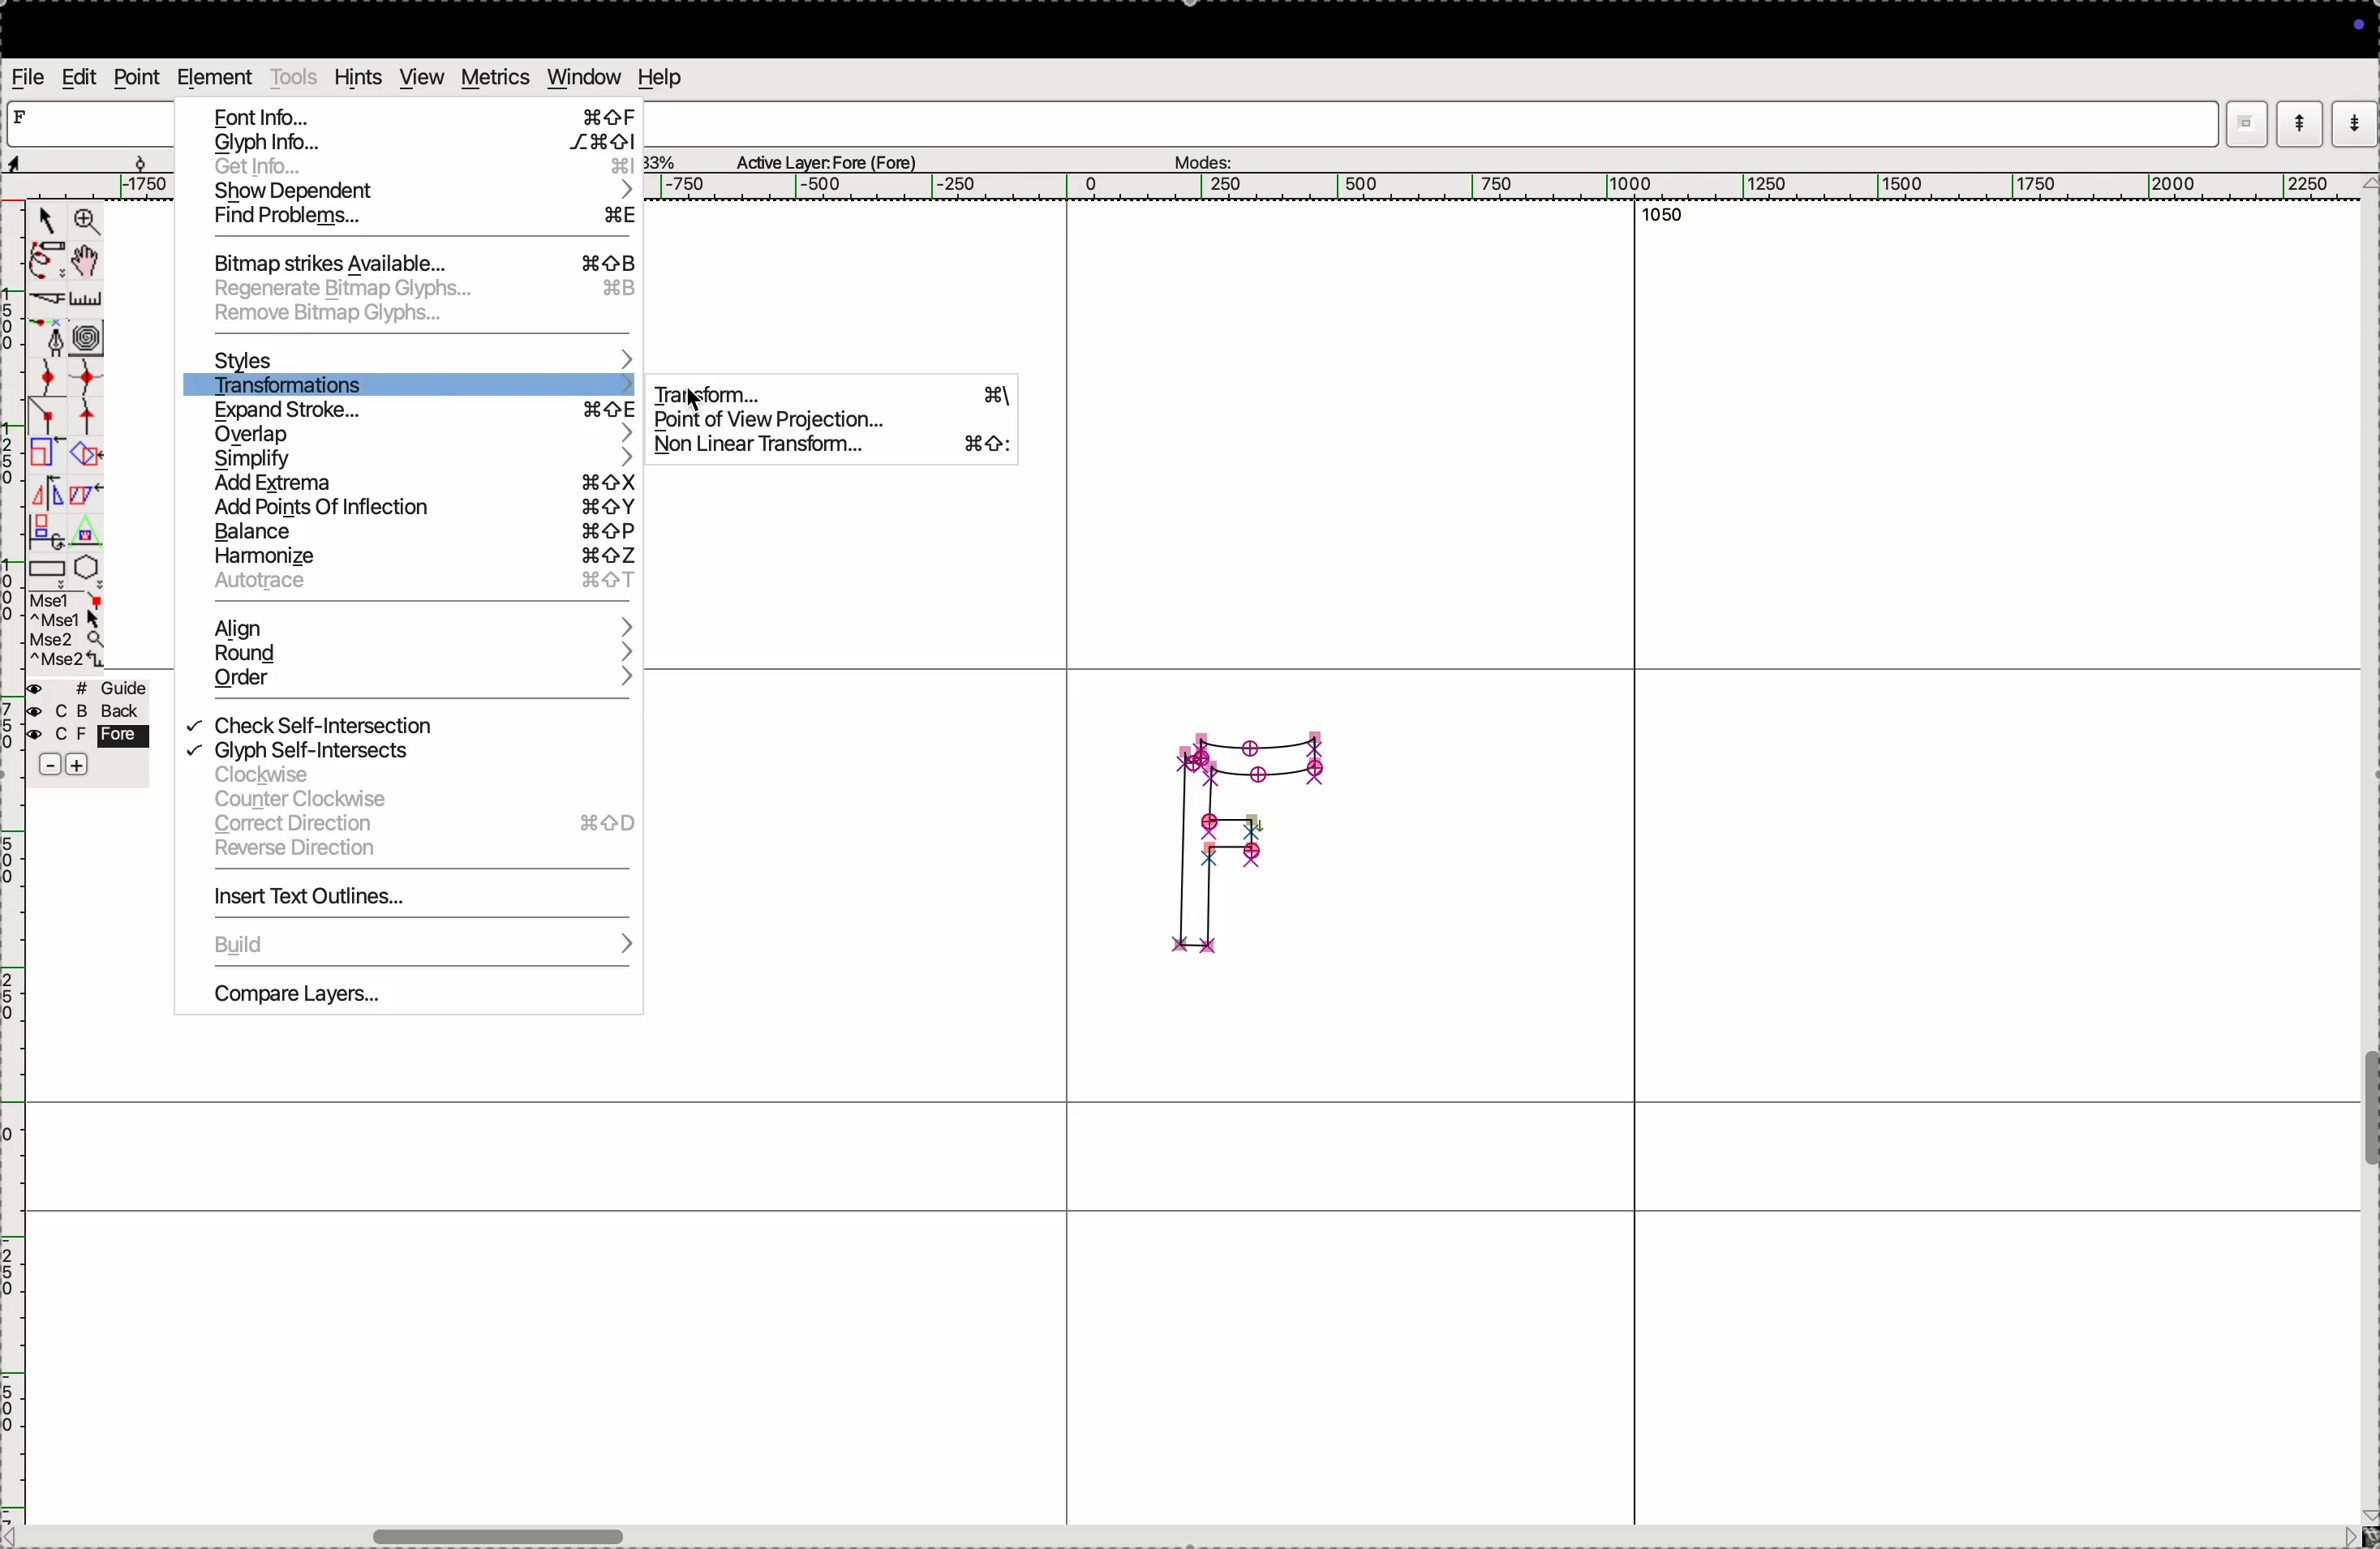  Describe the element at coordinates (831, 446) in the screenshot. I see `non linear transform` at that location.